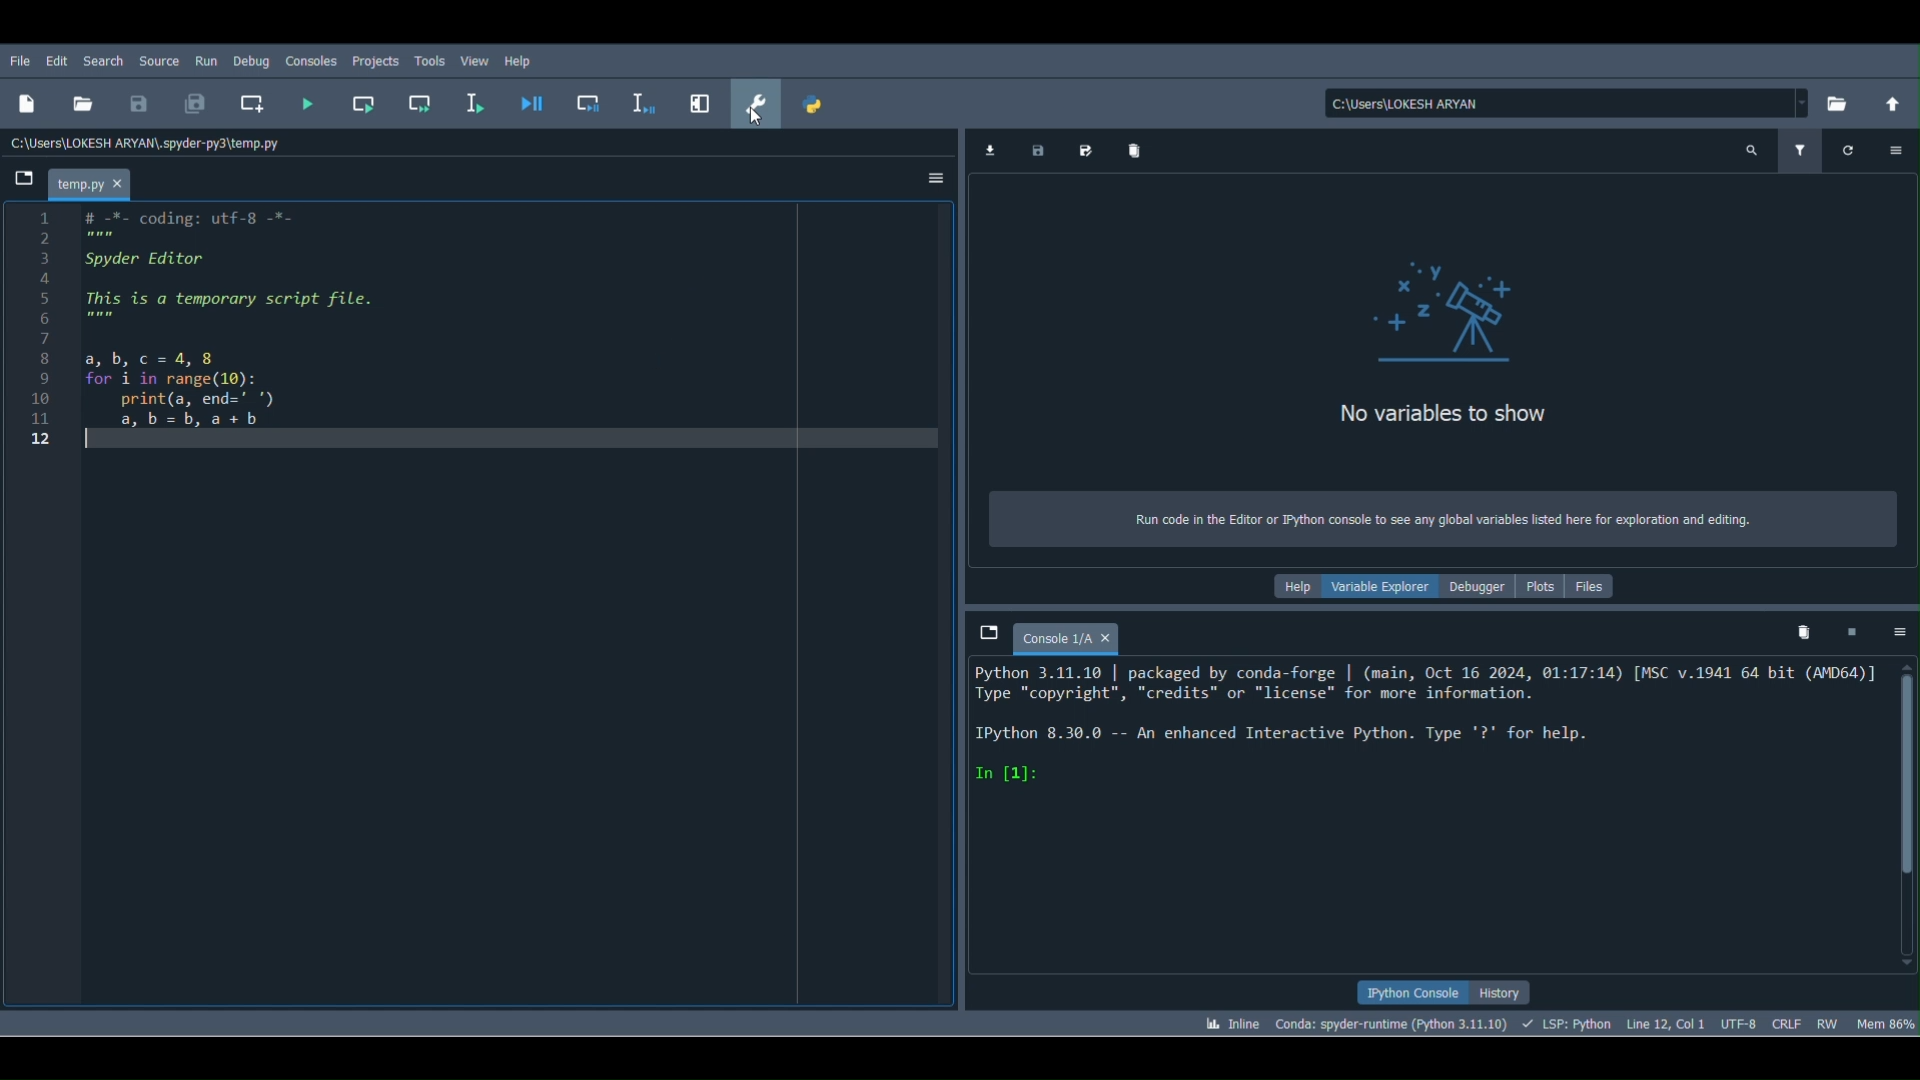 Image resolution: width=1920 pixels, height=1080 pixels. Describe the element at coordinates (1402, 991) in the screenshot. I see `IPython console` at that location.